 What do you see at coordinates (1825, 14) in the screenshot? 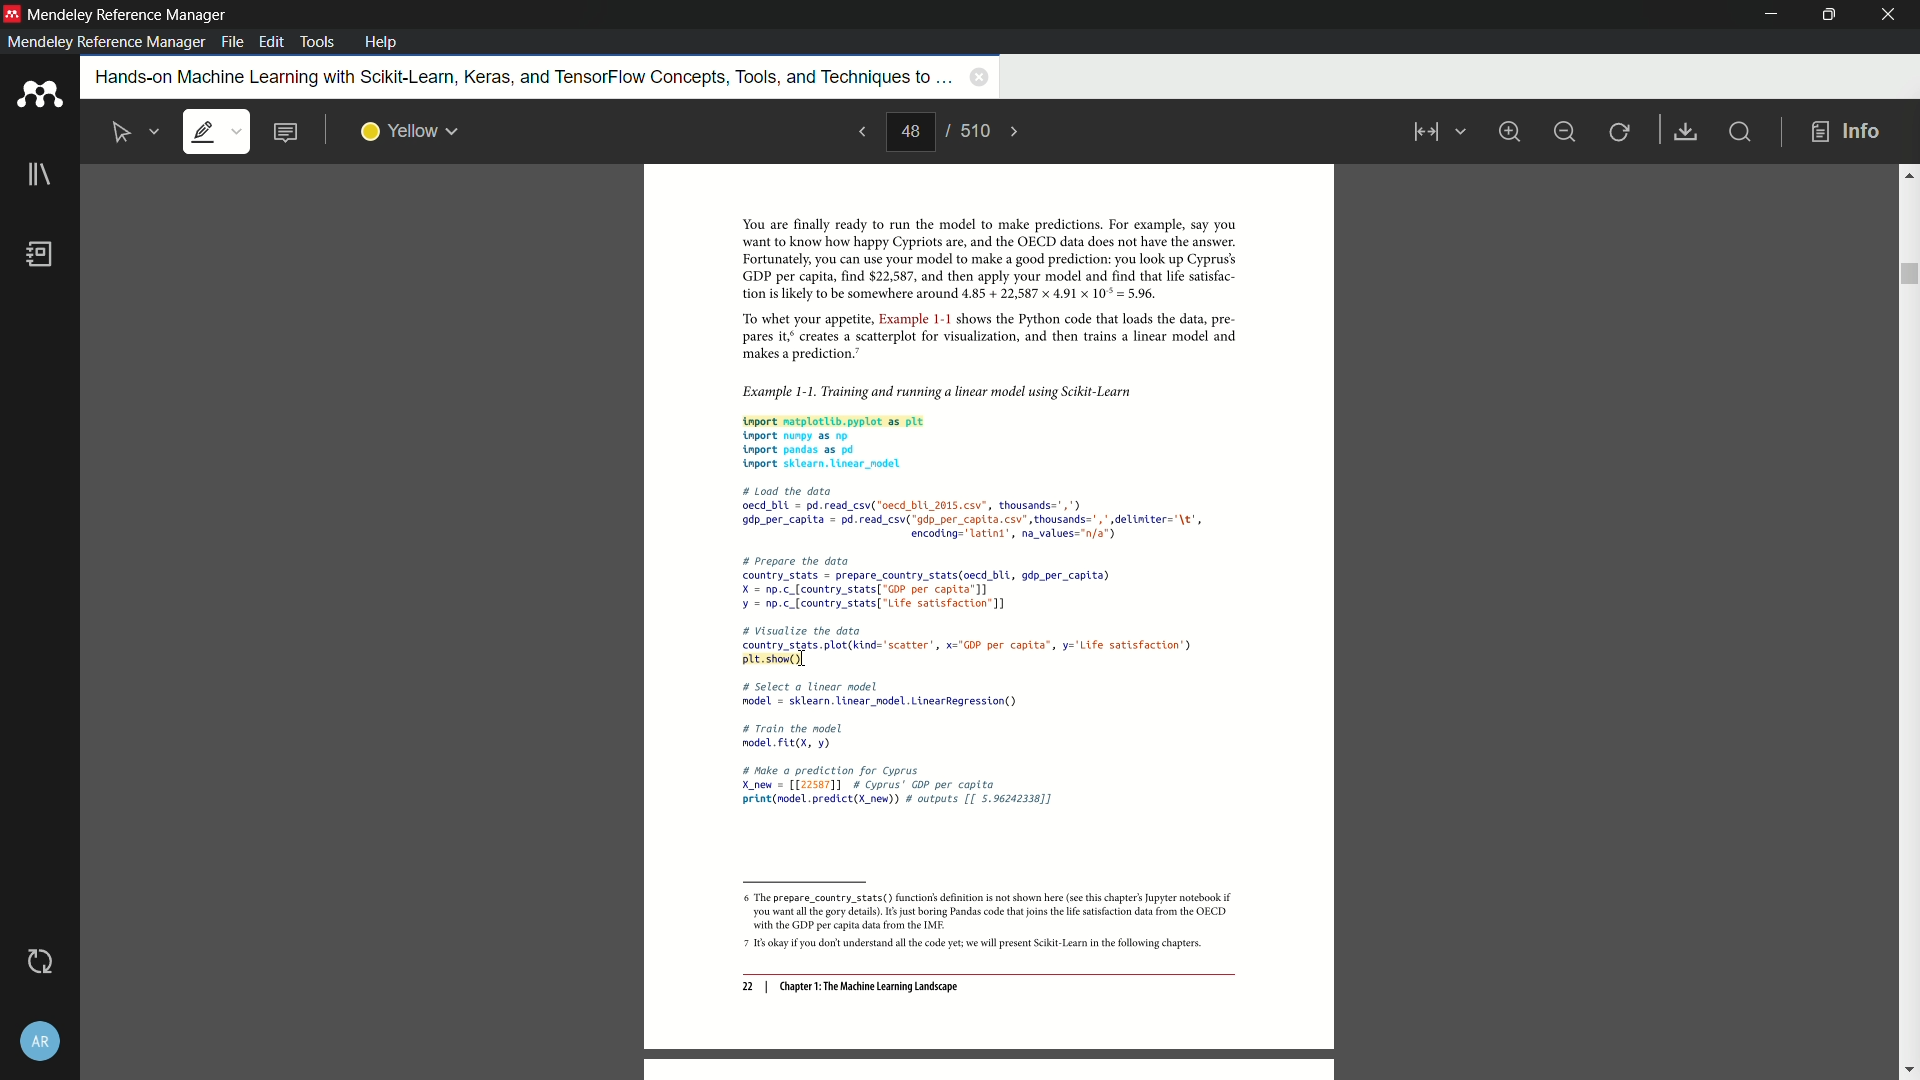
I see `maximize` at bounding box center [1825, 14].